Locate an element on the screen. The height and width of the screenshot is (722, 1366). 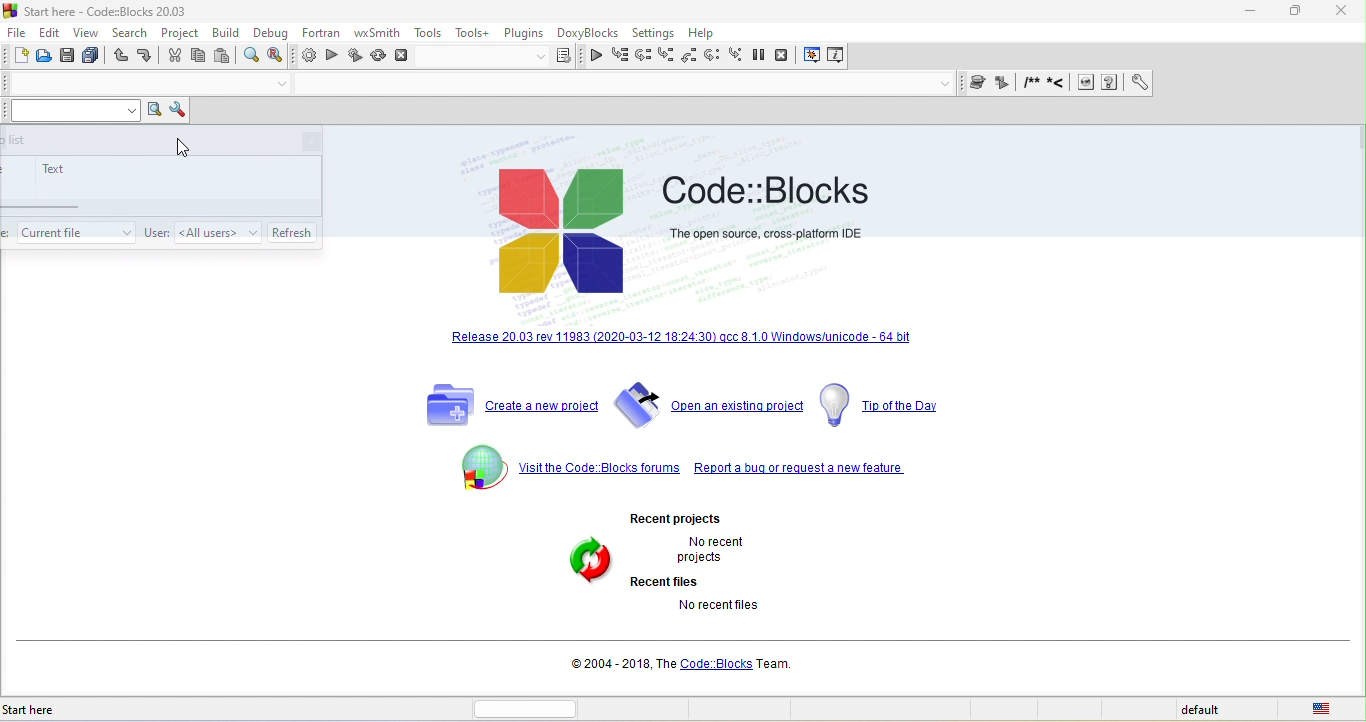
tools+ is located at coordinates (473, 34).